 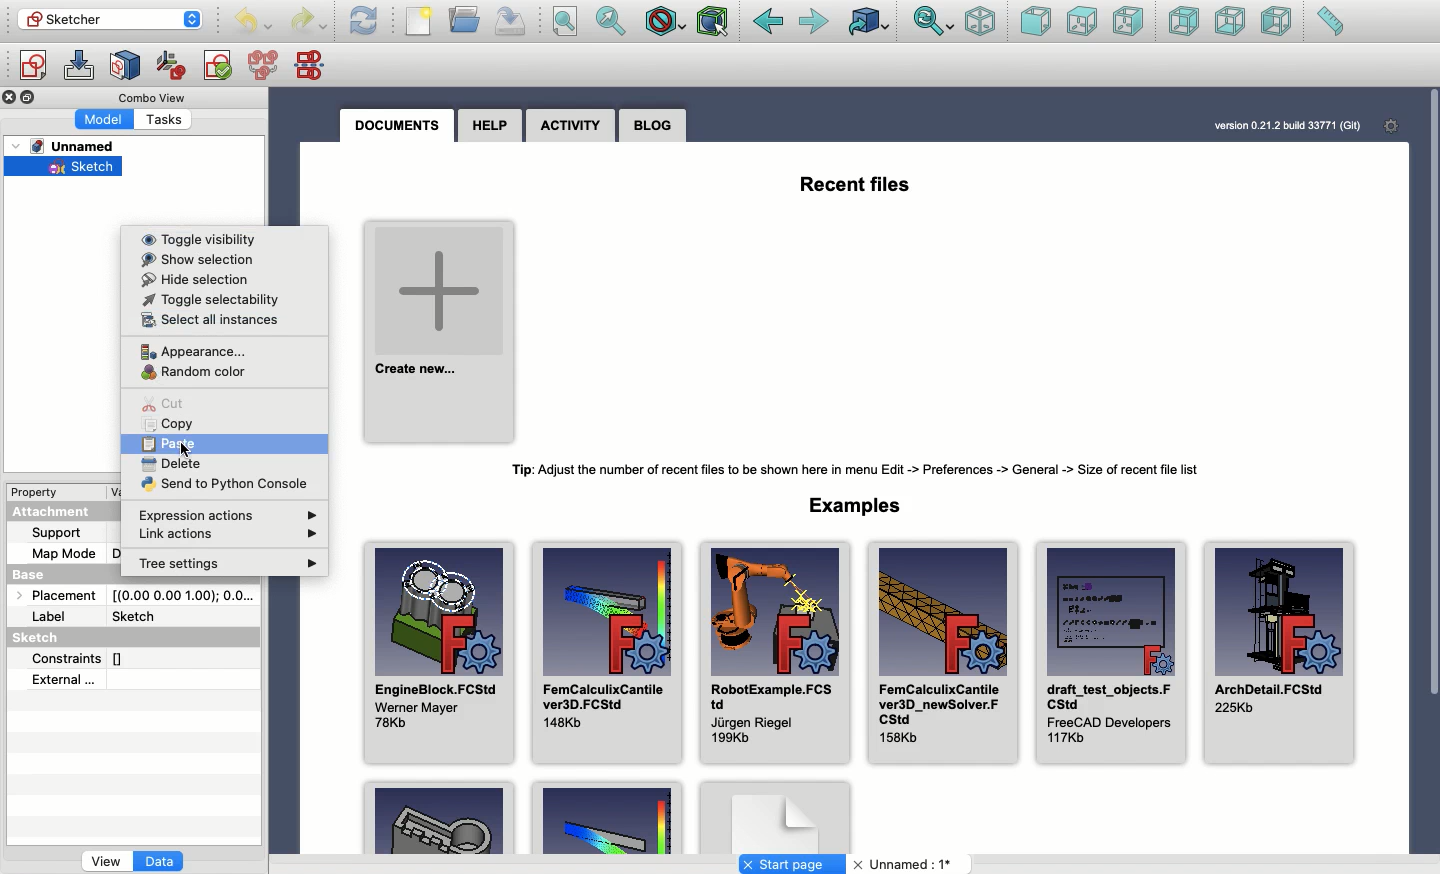 I want to click on Placement, so click(x=52, y=594).